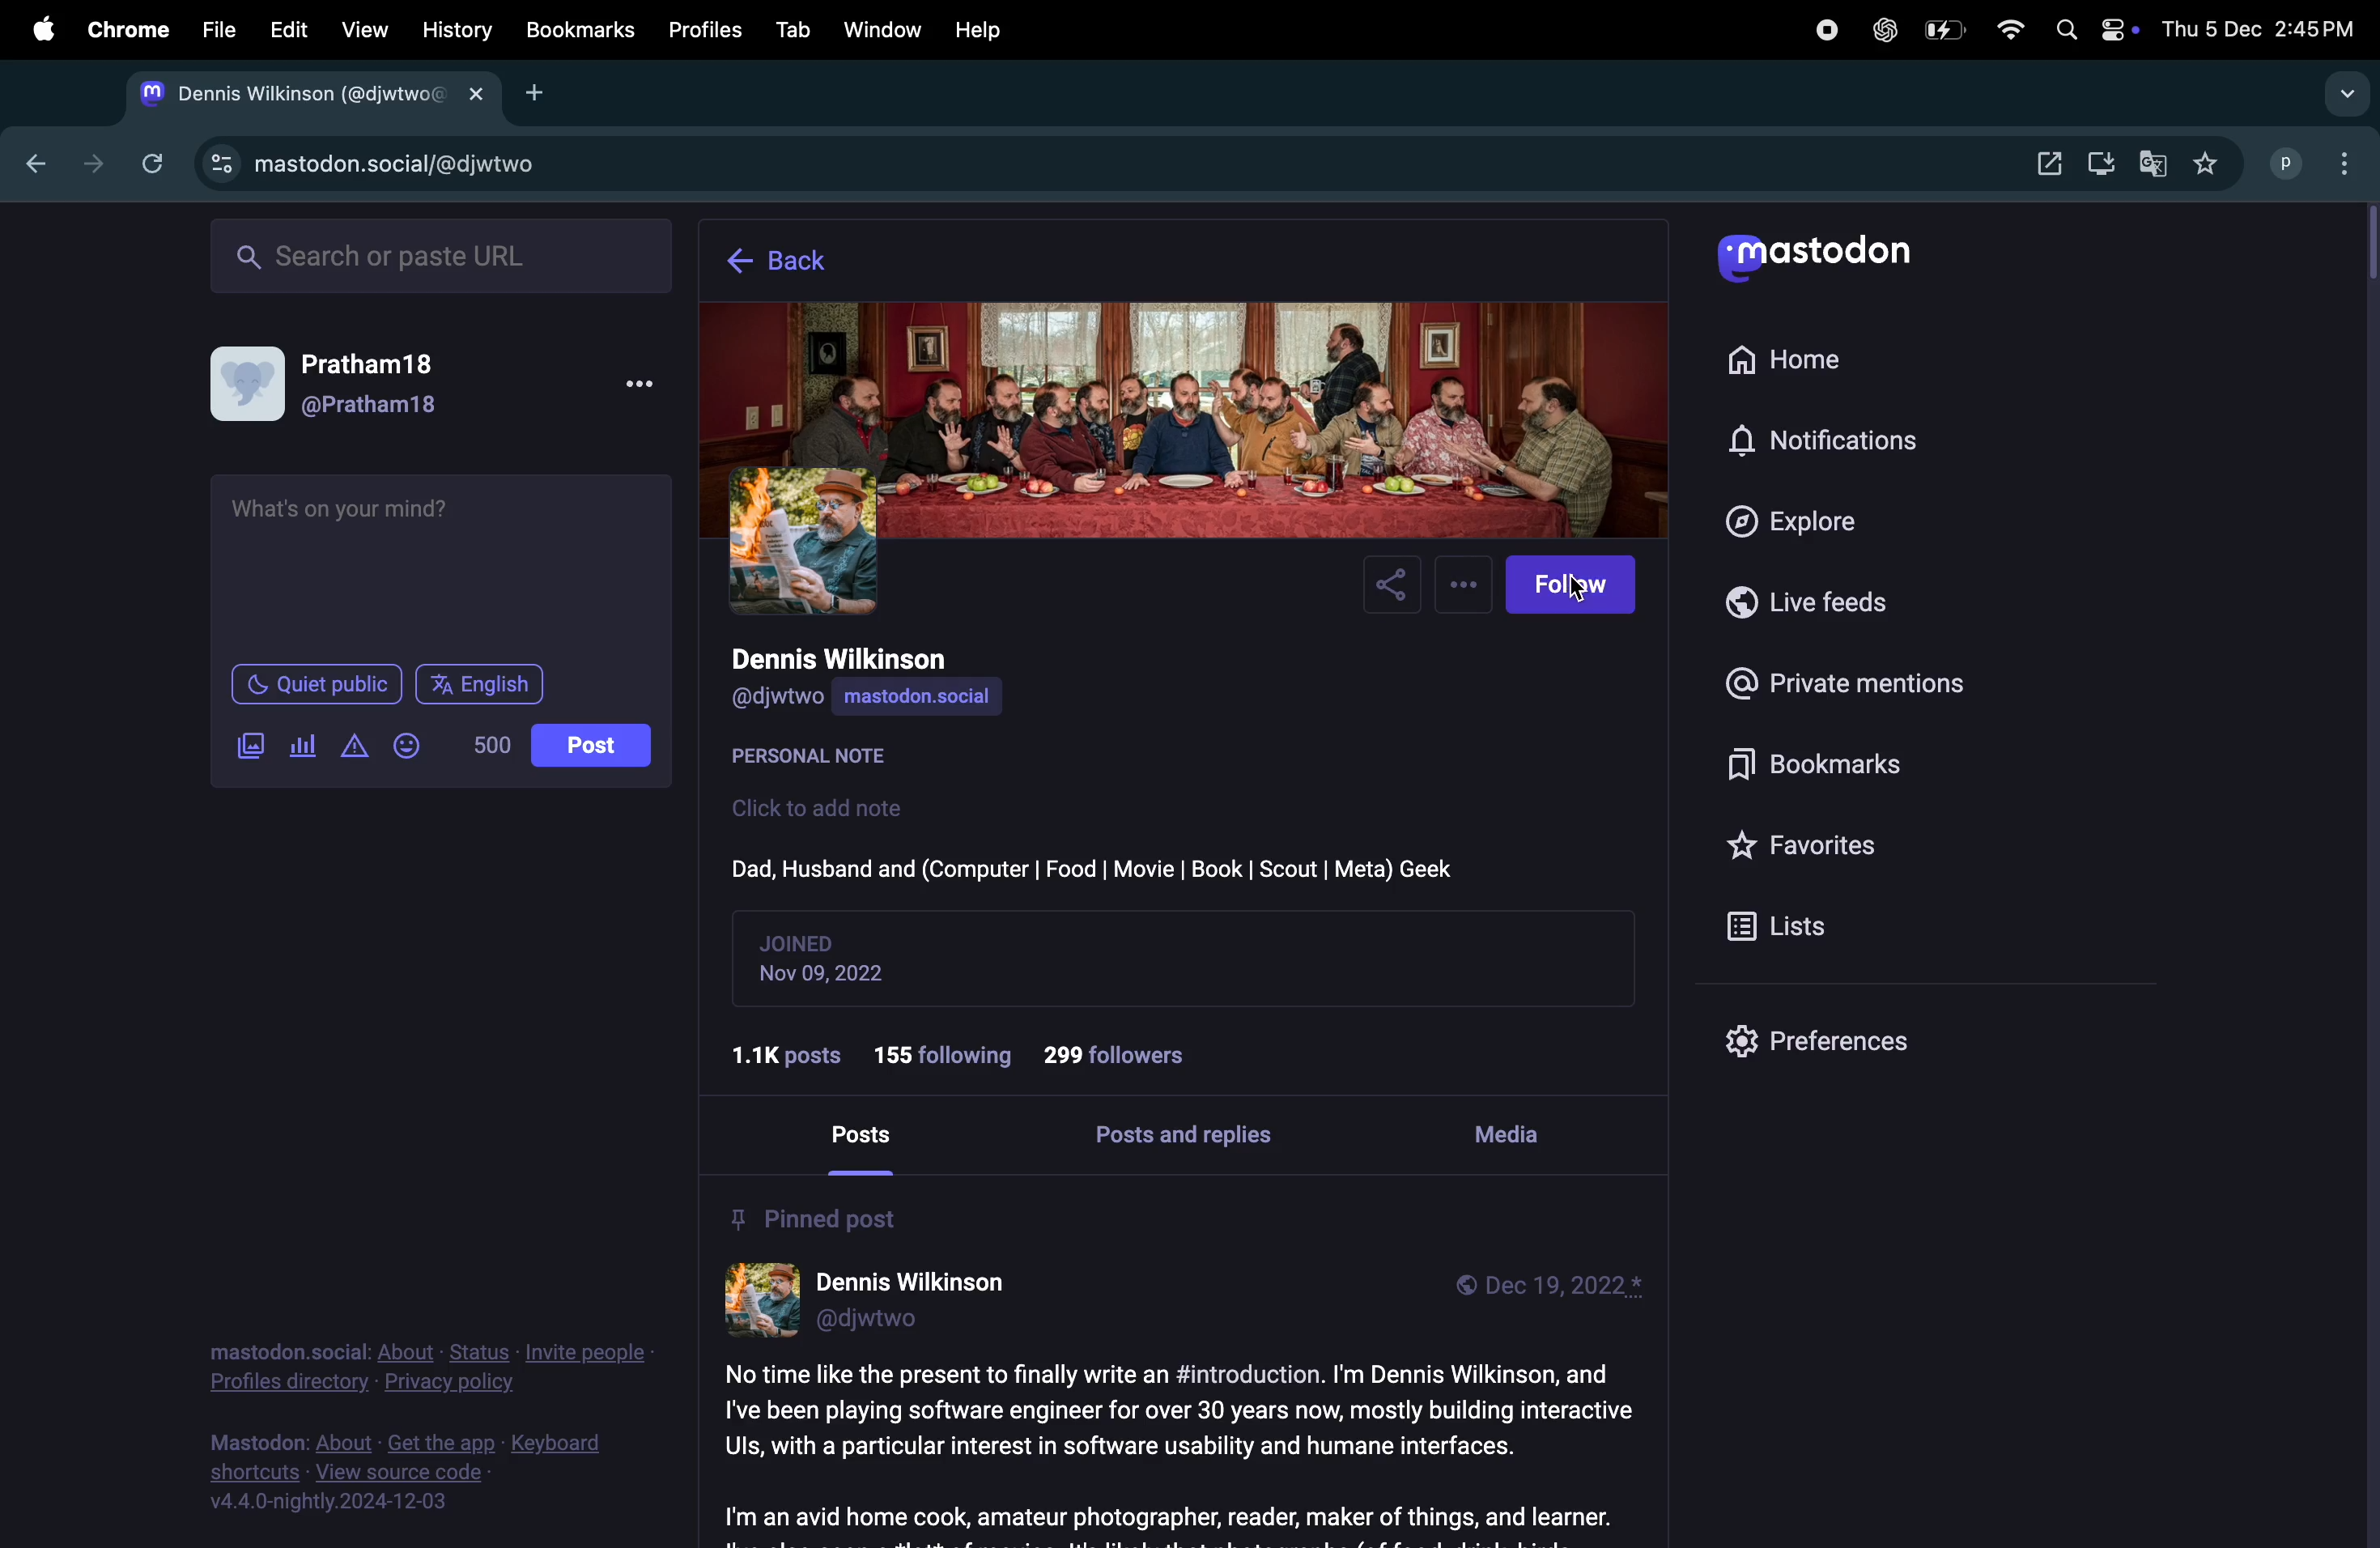  I want to click on post, so click(871, 1136).